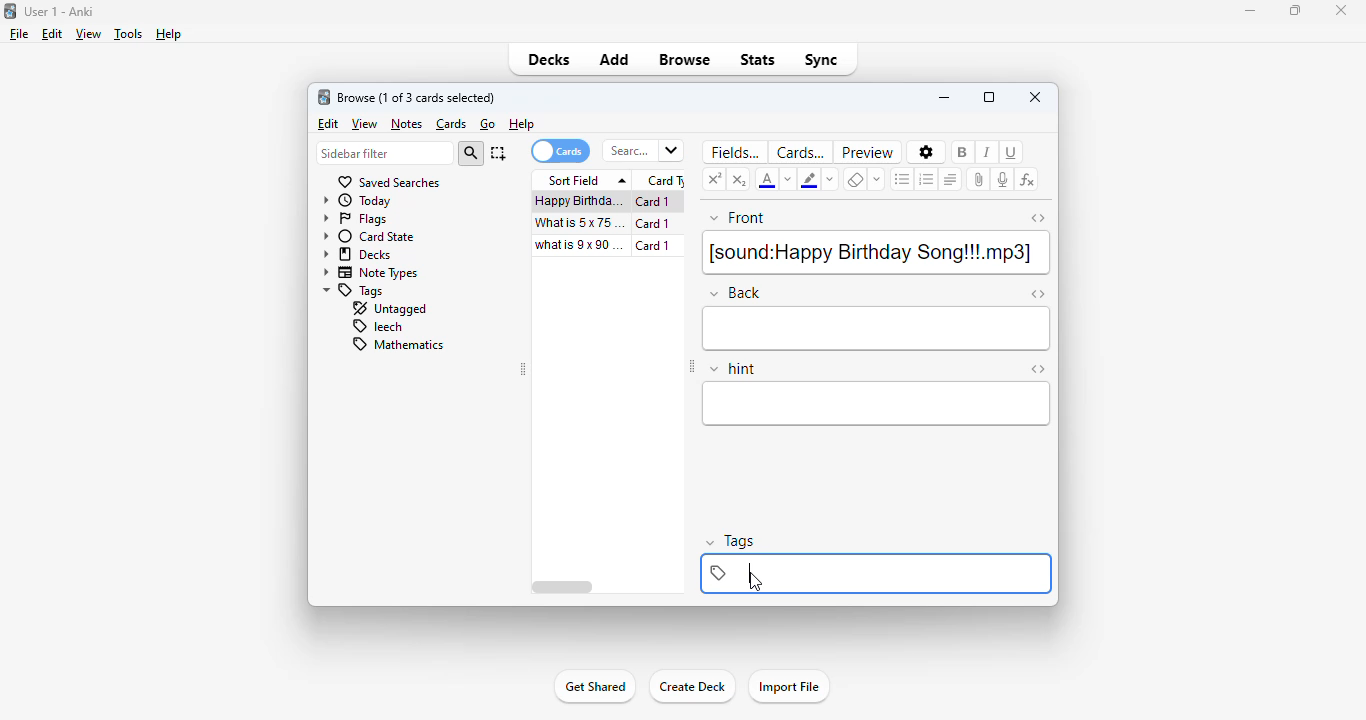 The width and height of the screenshot is (1366, 720). I want to click on horizontal scroll bar, so click(563, 587).